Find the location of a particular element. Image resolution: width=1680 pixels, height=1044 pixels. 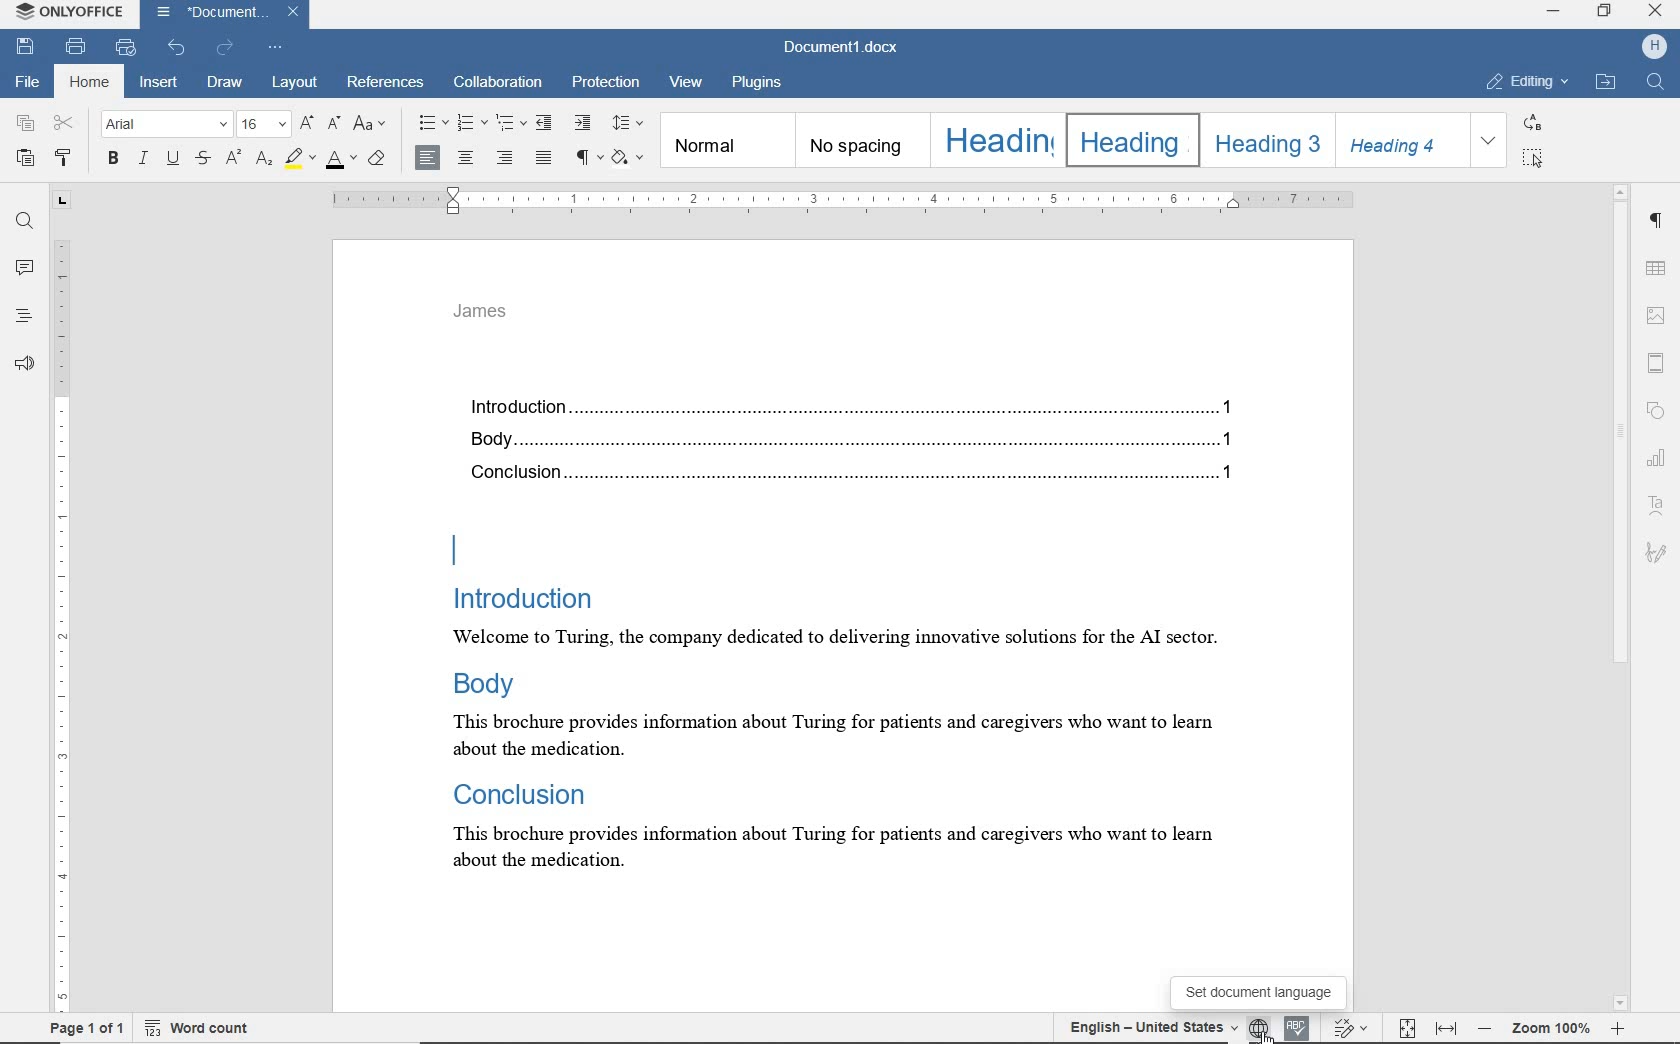

feedback & support is located at coordinates (22, 363).